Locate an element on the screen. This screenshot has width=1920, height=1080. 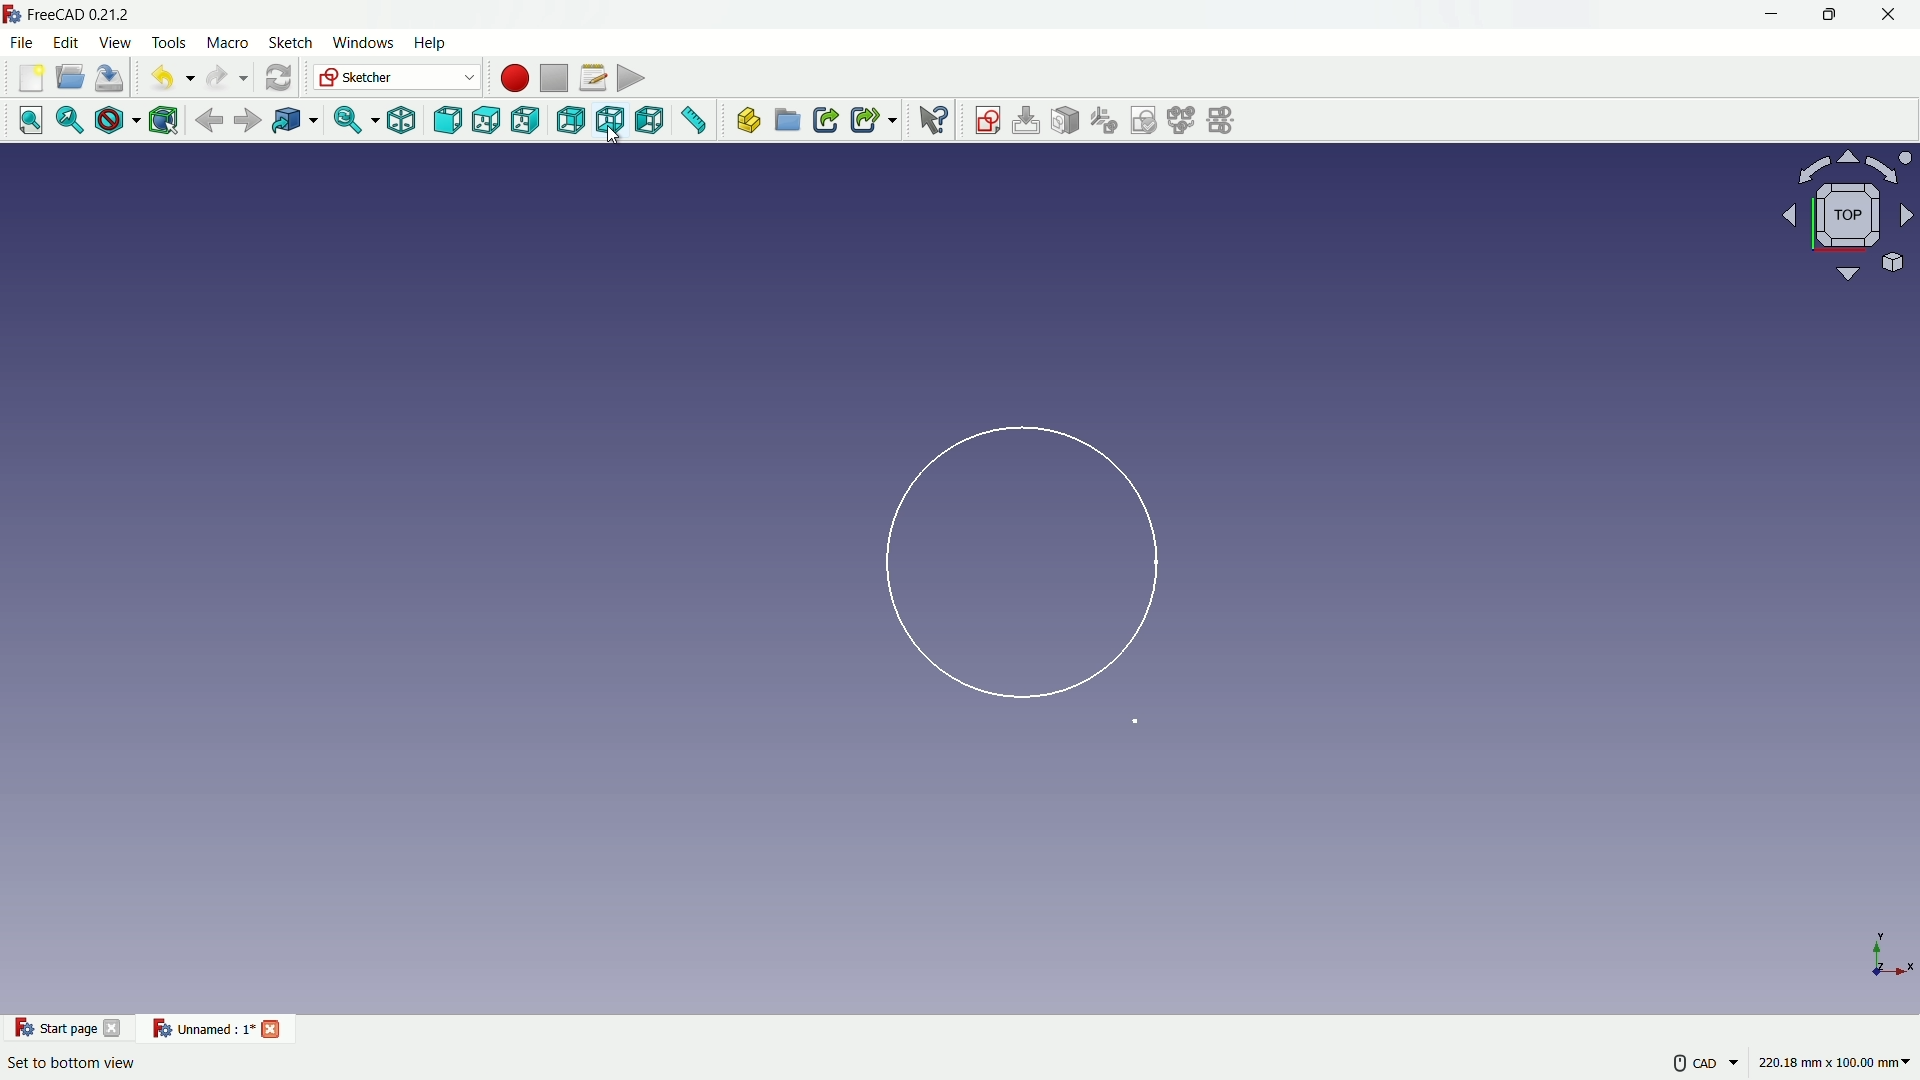
bottom view is located at coordinates (613, 121).